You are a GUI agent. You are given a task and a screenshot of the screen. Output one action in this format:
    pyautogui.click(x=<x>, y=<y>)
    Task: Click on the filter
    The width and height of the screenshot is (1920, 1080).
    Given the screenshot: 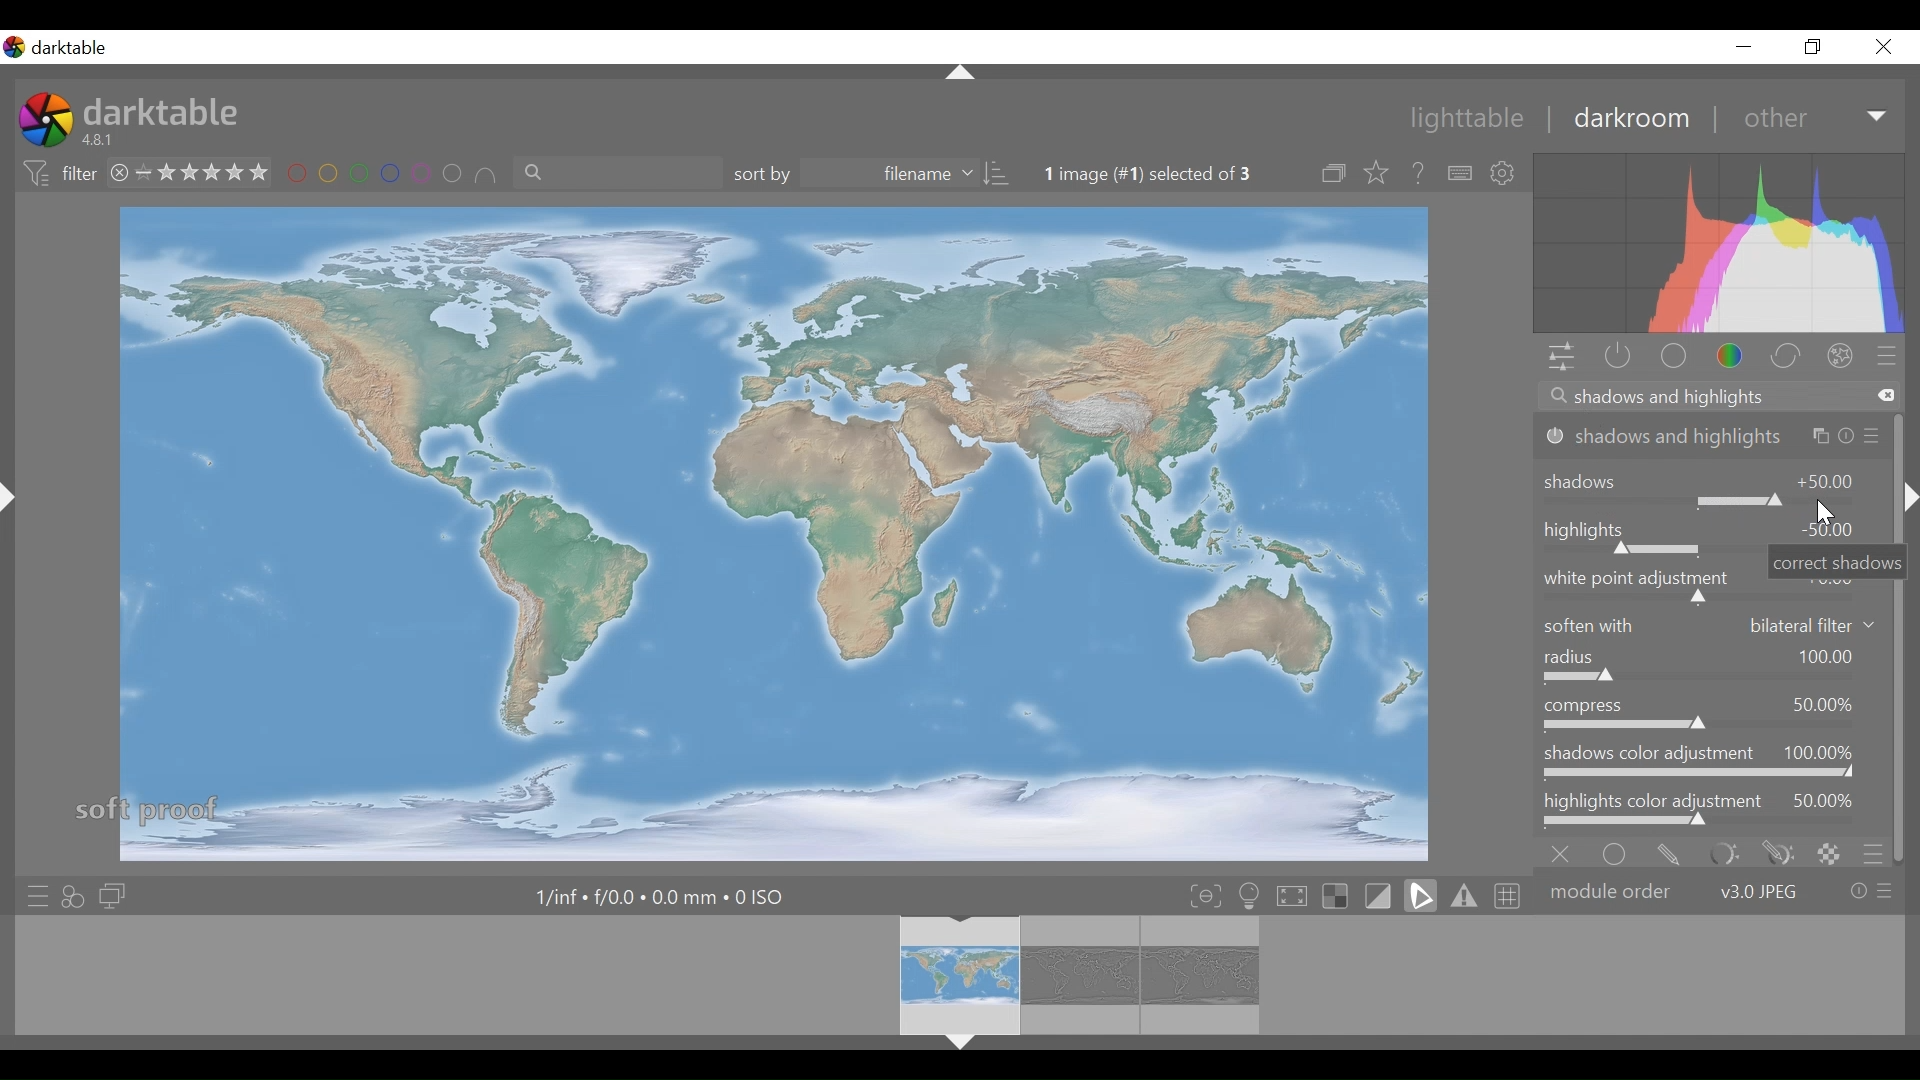 What is the action you would take?
    pyautogui.click(x=56, y=174)
    